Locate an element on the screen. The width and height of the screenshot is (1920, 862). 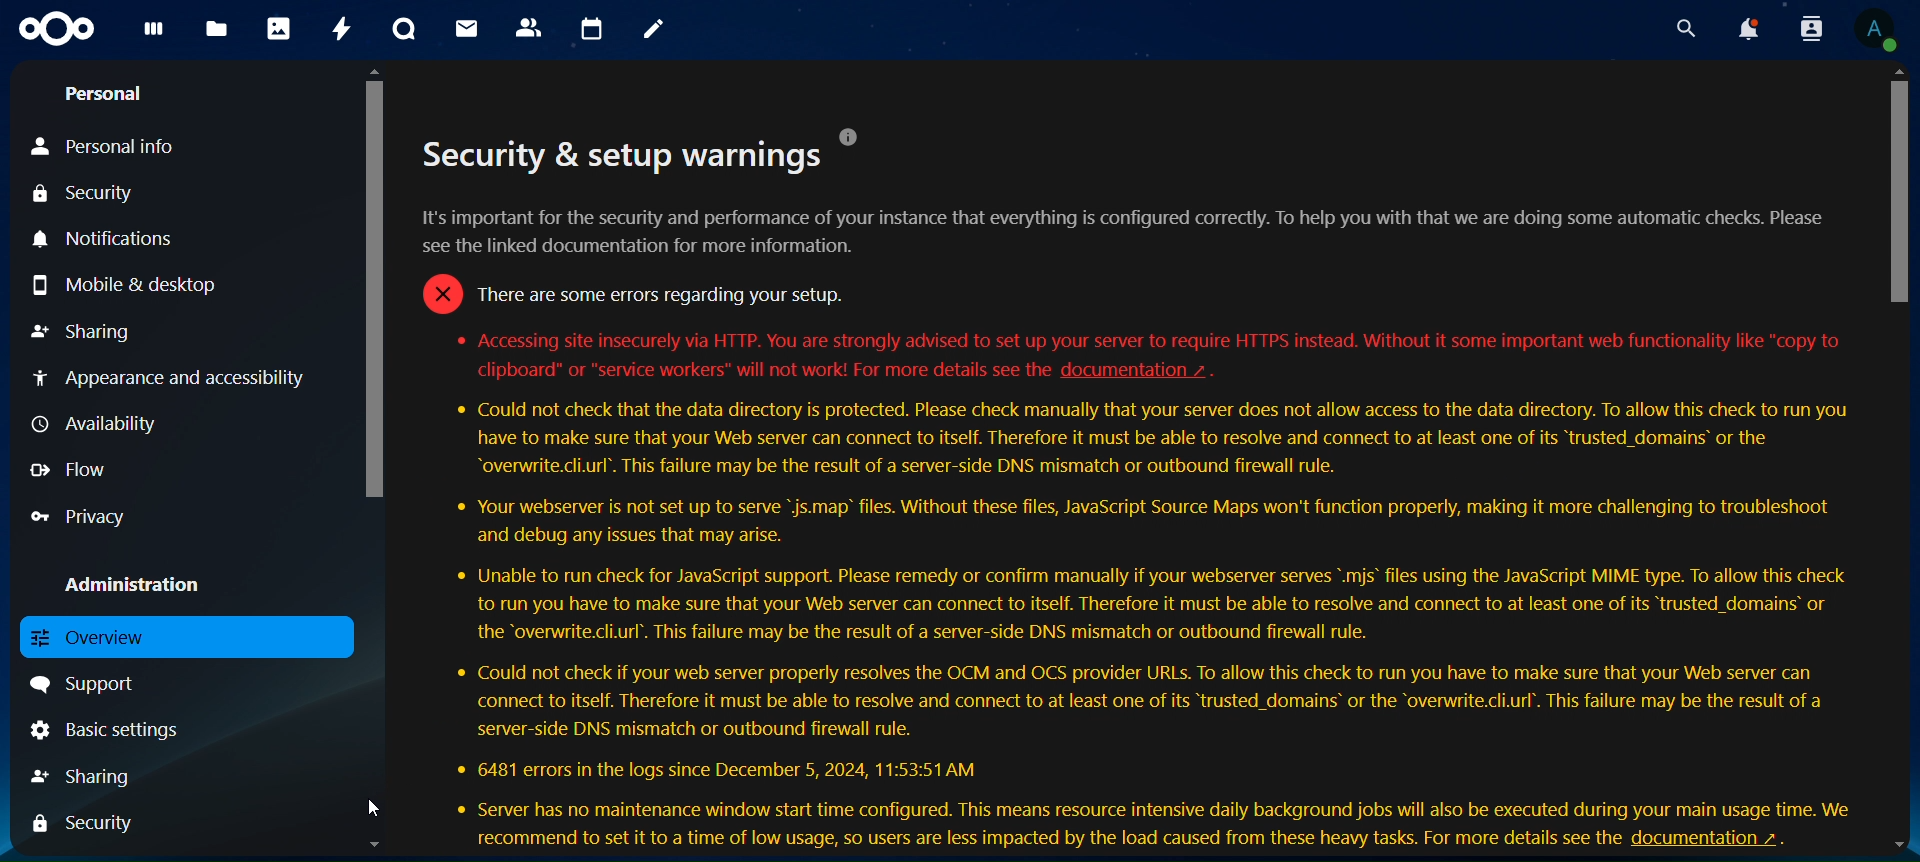
files is located at coordinates (217, 26).